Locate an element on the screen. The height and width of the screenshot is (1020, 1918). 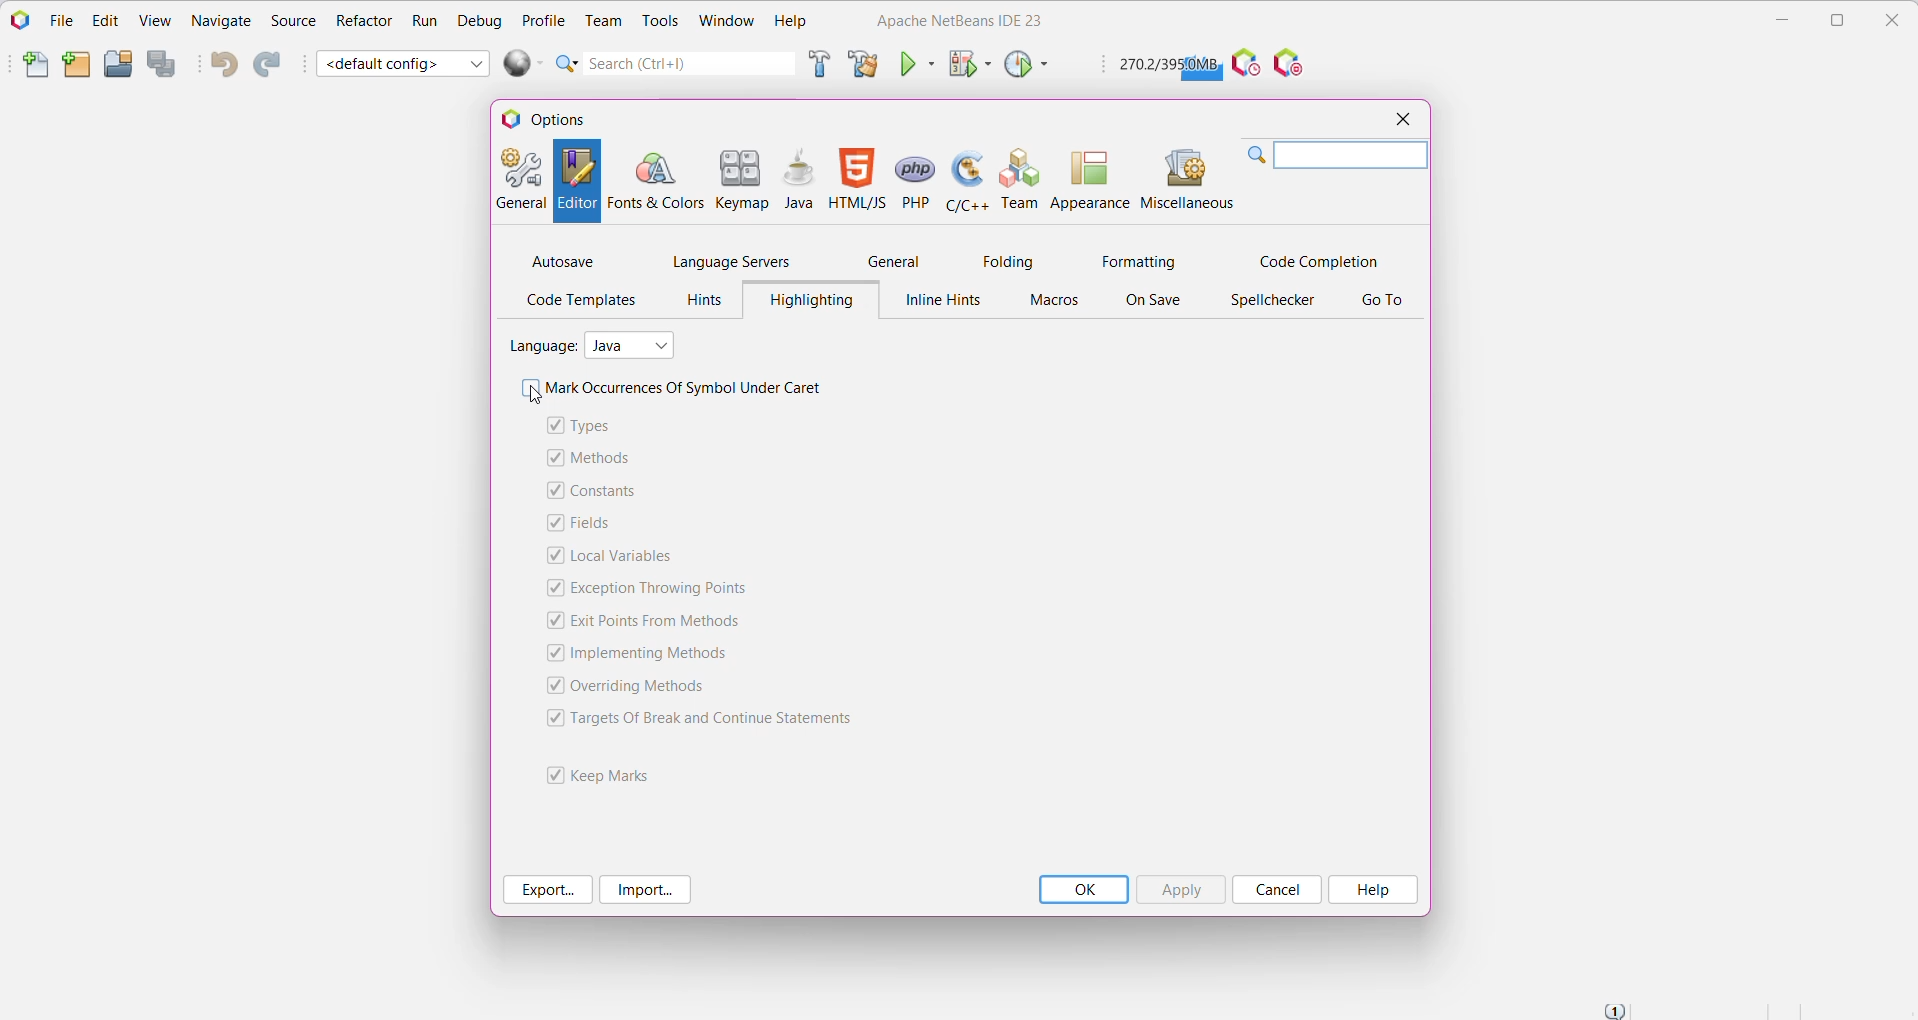
Targets Of Break and Continue Statements - click to enable is located at coordinates (723, 720).